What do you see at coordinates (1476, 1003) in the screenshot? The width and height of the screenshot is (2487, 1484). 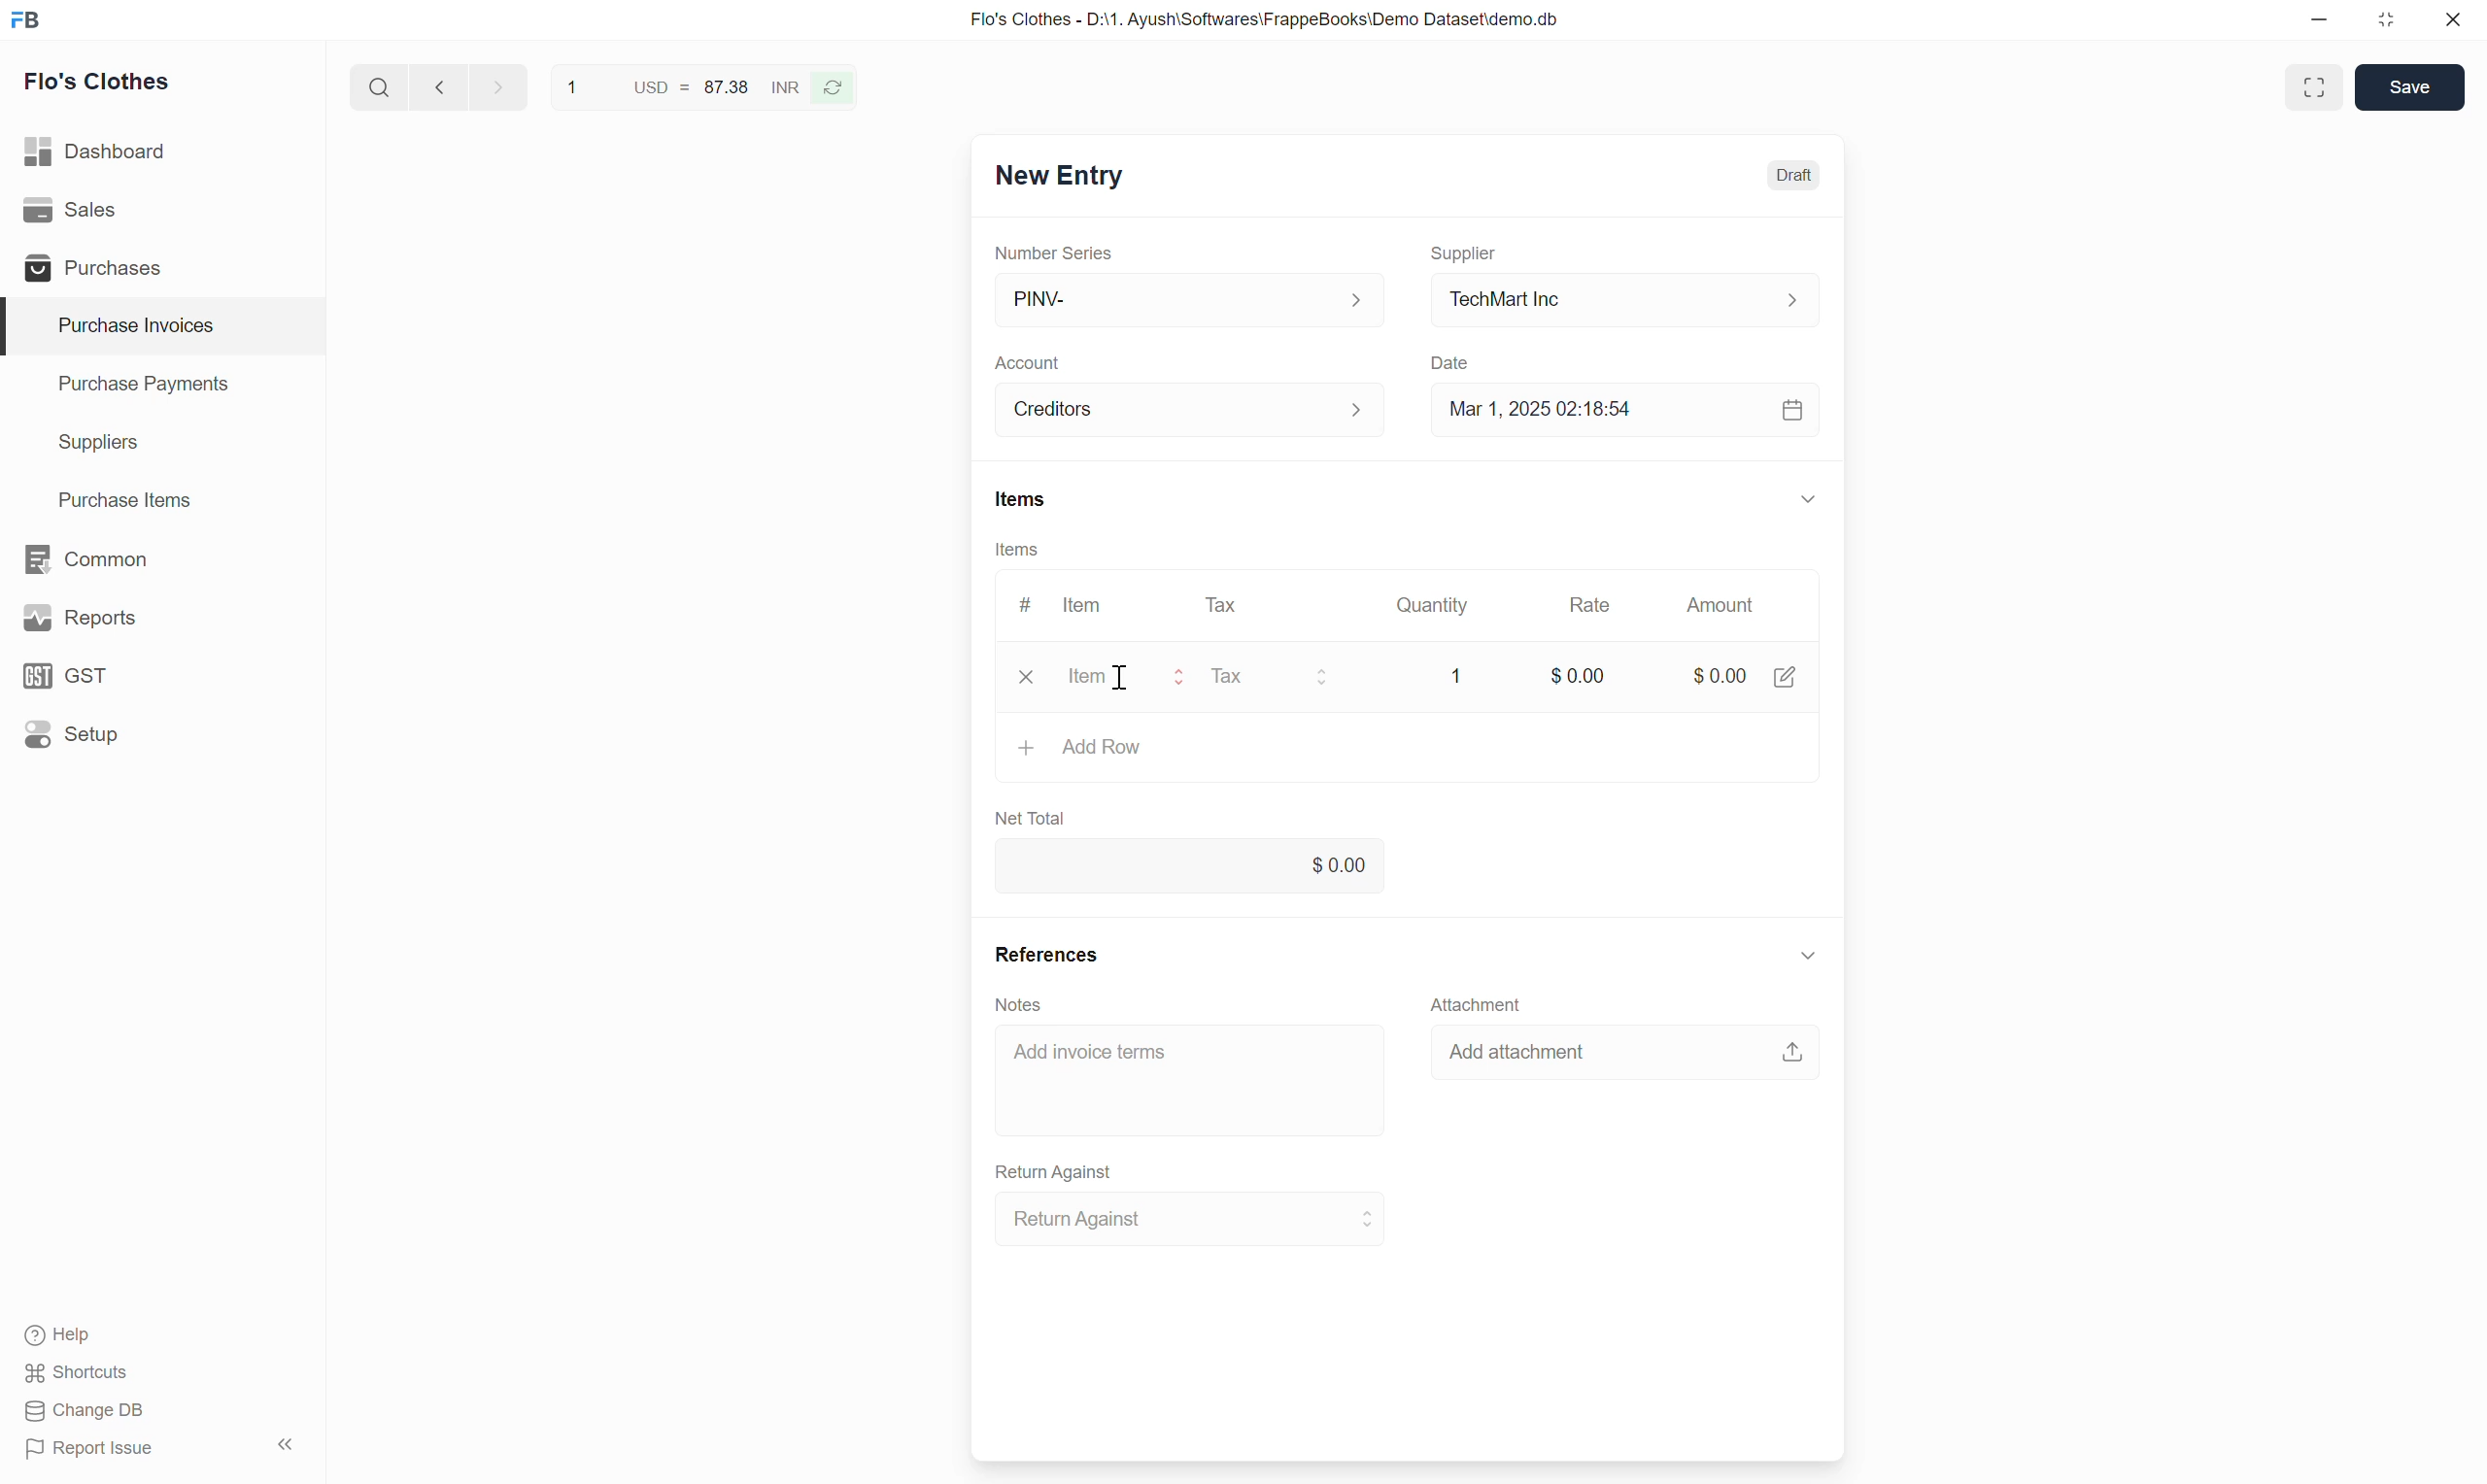 I see `Attachment` at bounding box center [1476, 1003].